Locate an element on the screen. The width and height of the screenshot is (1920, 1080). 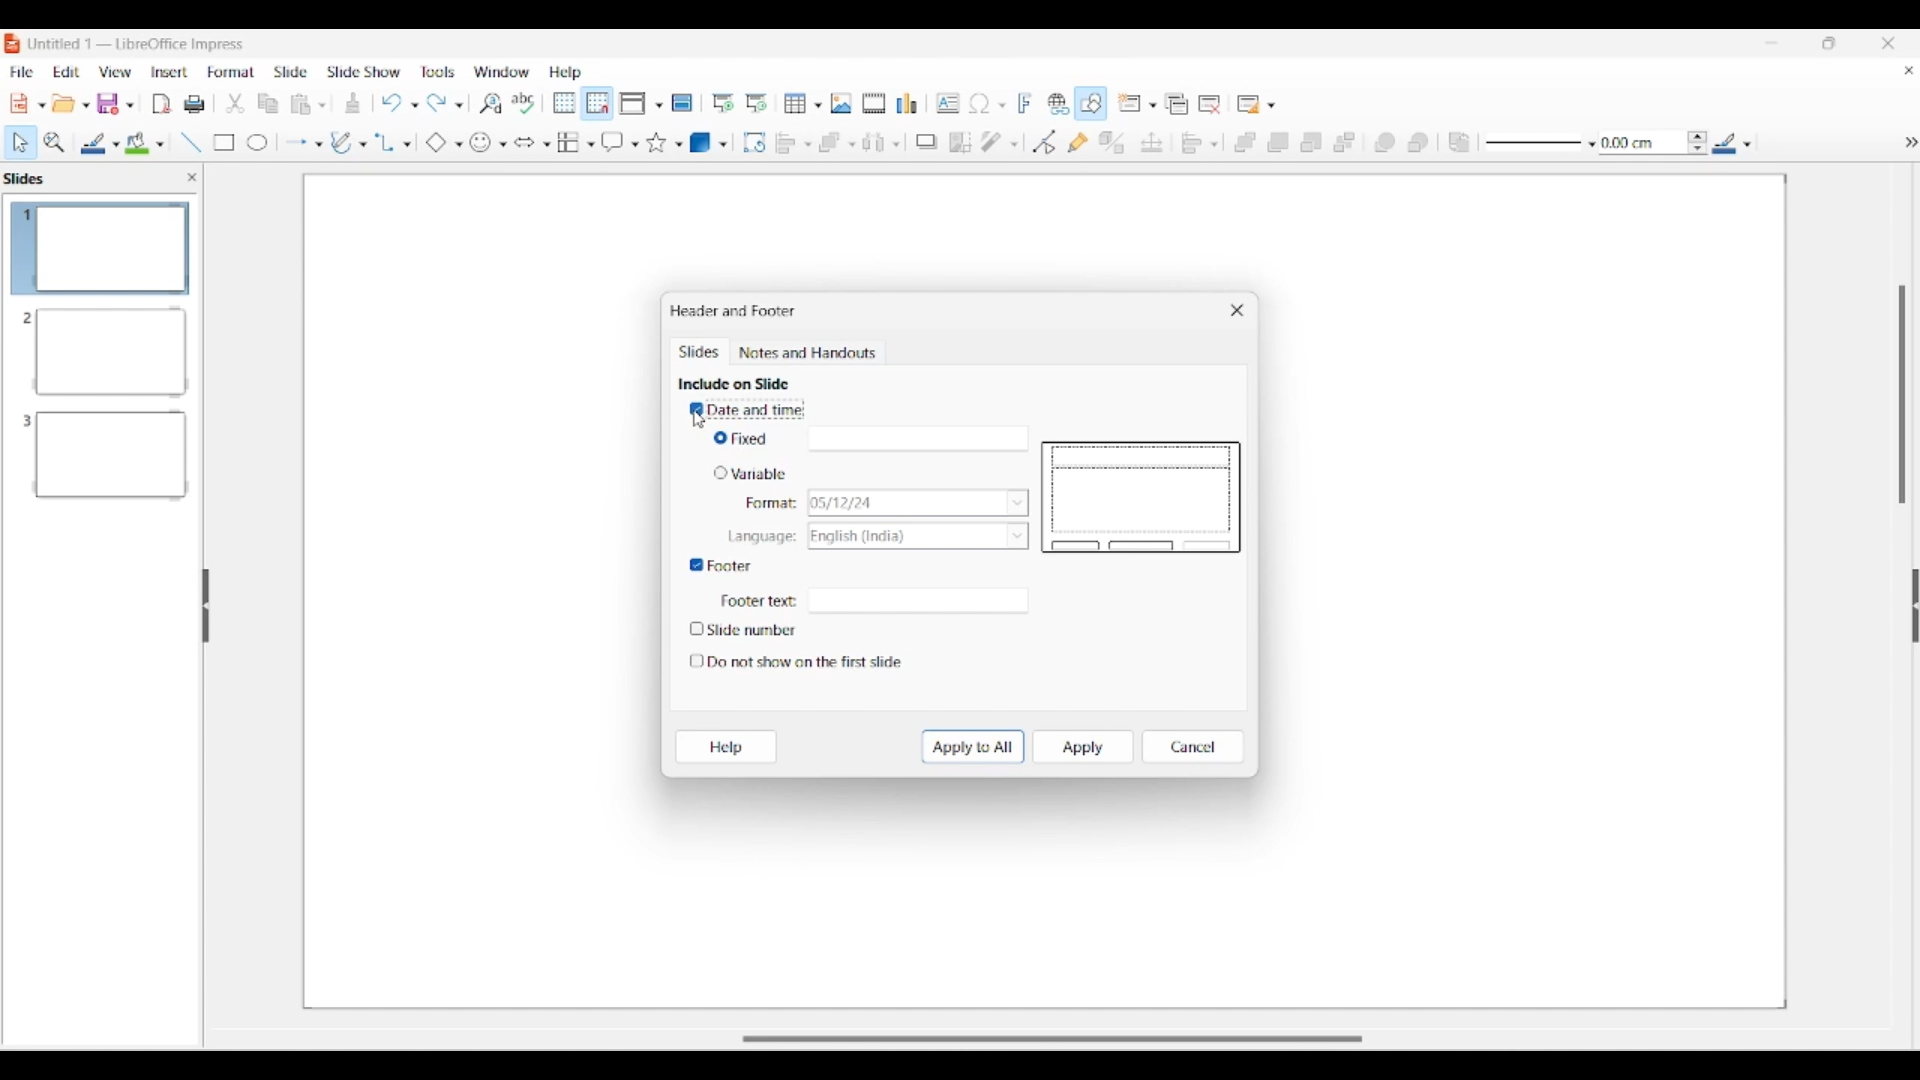
Section title is located at coordinates (733, 383).